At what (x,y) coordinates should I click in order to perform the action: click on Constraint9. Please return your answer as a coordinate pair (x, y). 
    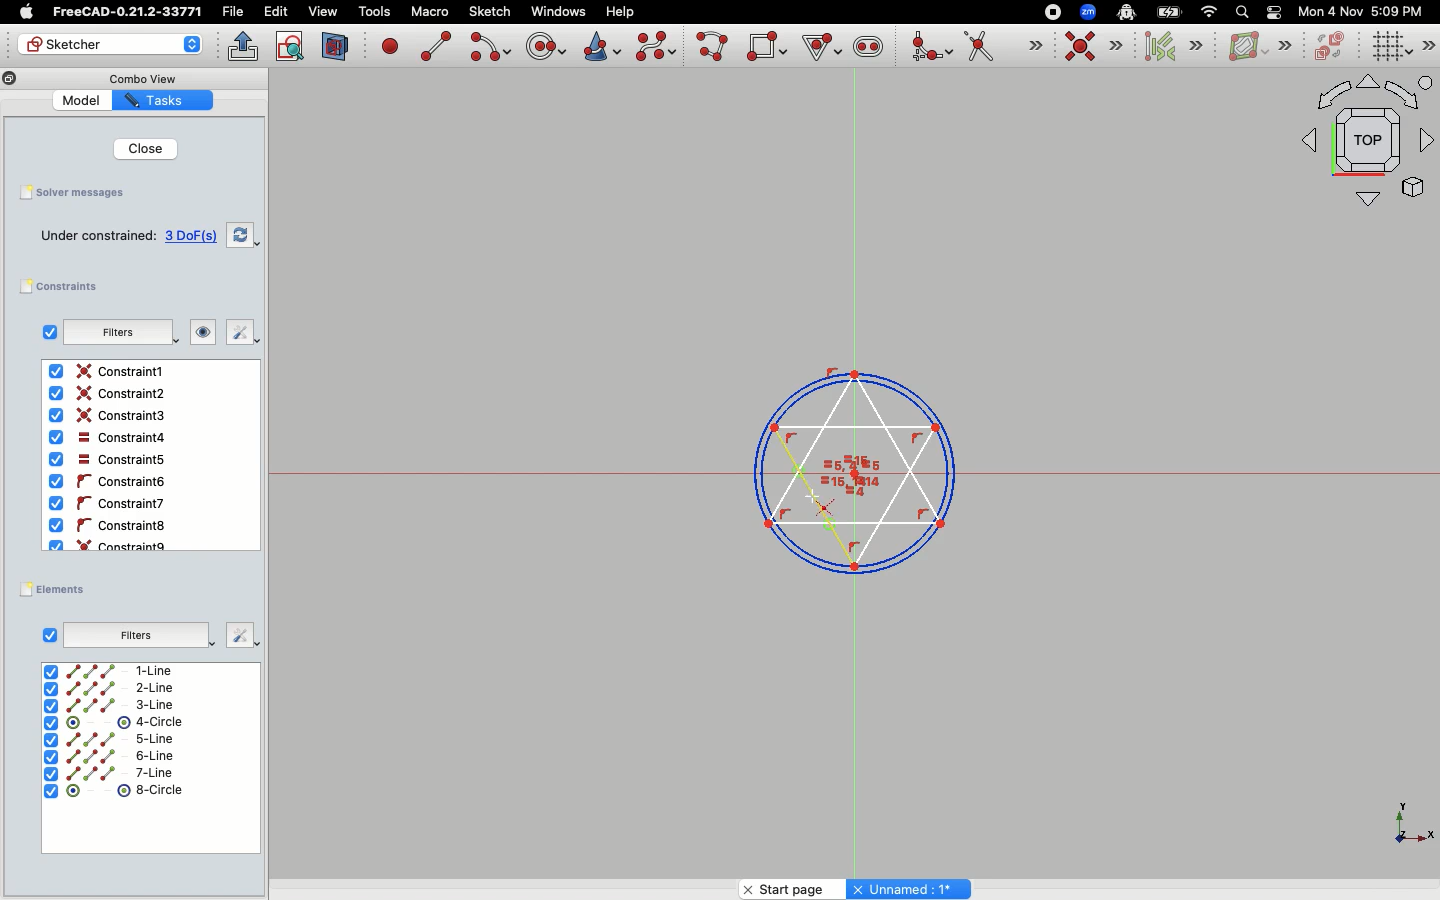
    Looking at the image, I should click on (113, 544).